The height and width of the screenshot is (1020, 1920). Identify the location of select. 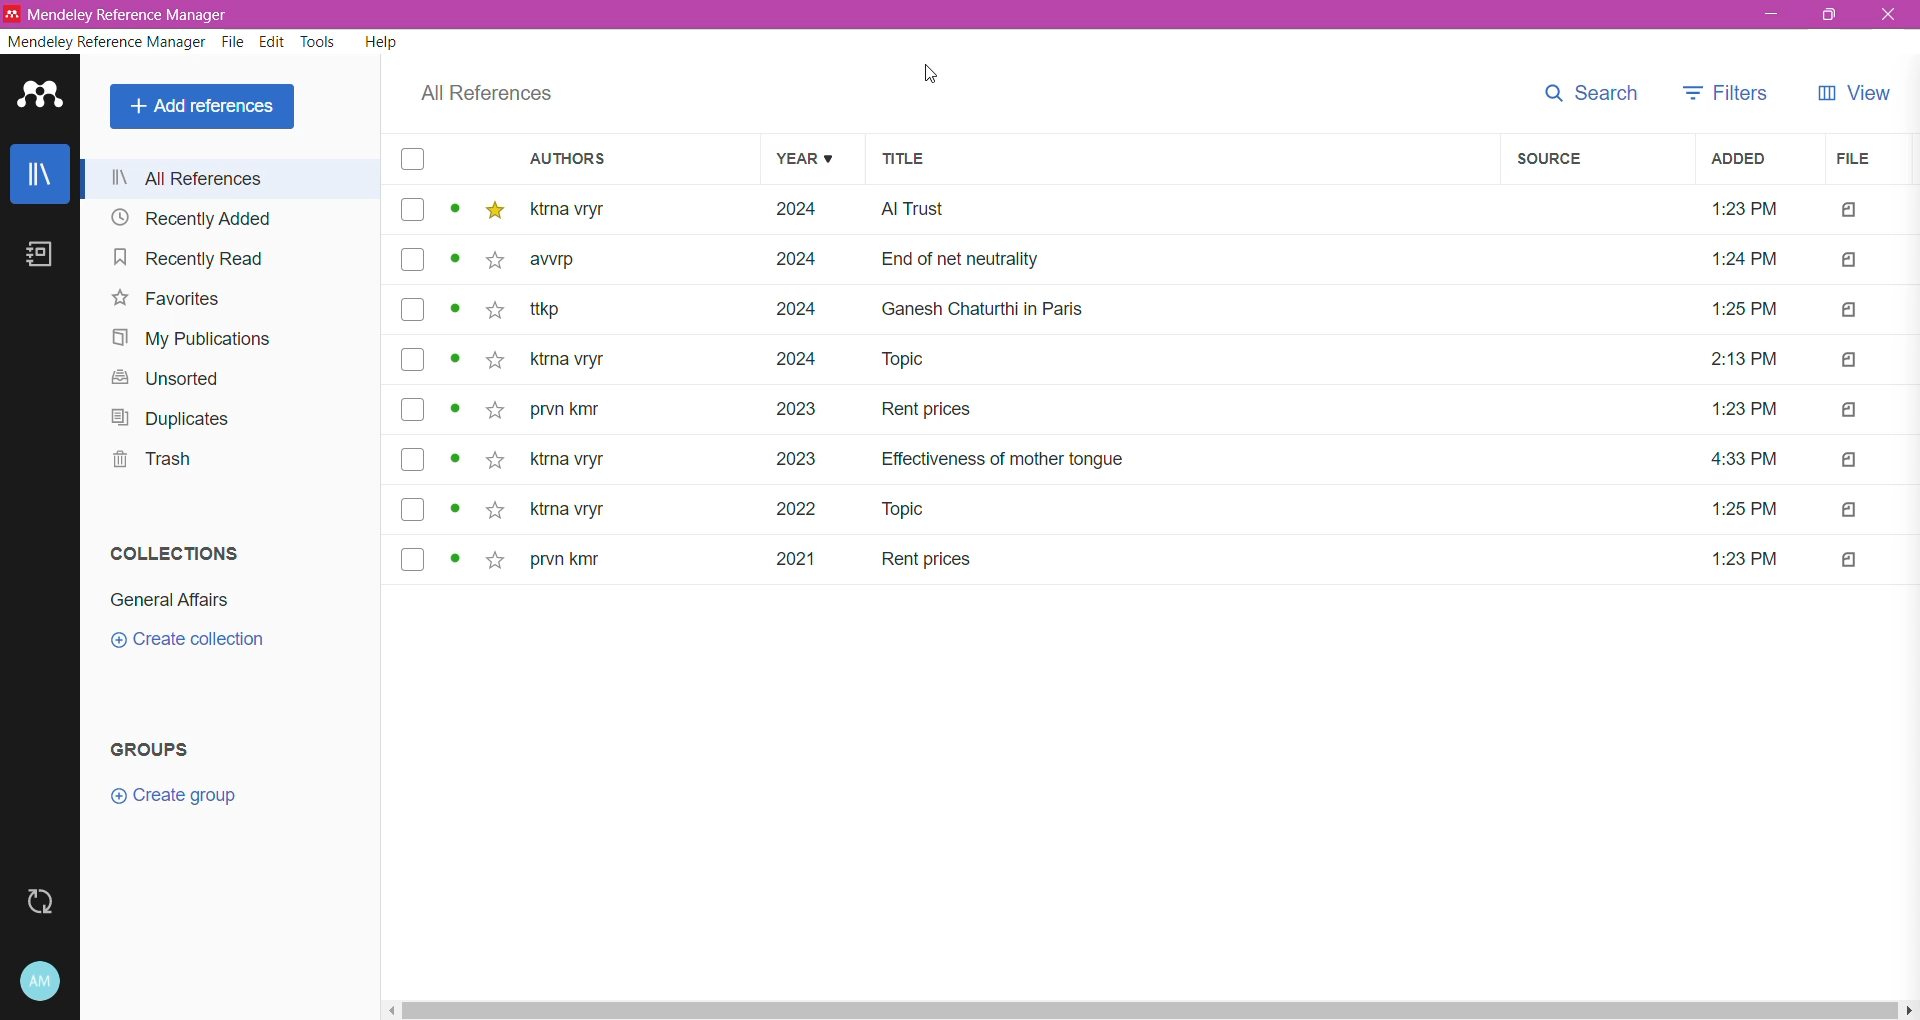
(414, 410).